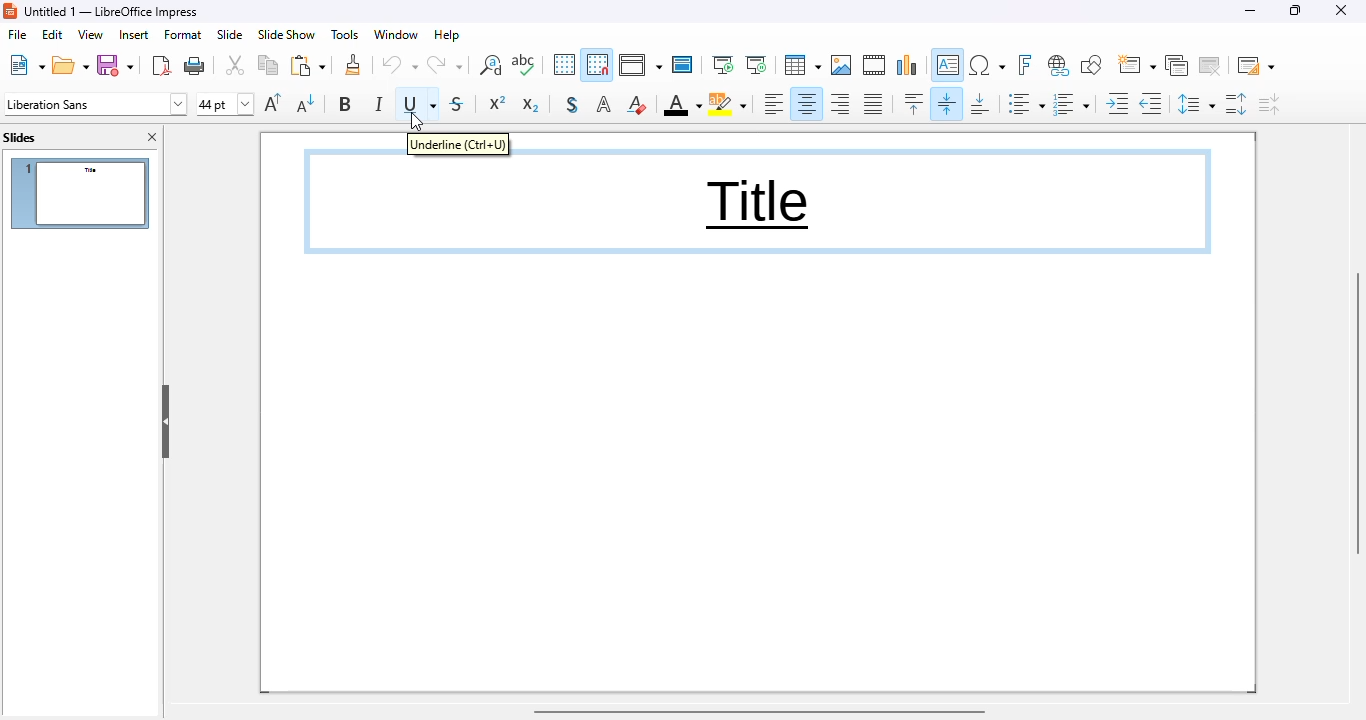 This screenshot has width=1366, height=720. Describe the element at coordinates (1211, 66) in the screenshot. I see `delete slide` at that location.